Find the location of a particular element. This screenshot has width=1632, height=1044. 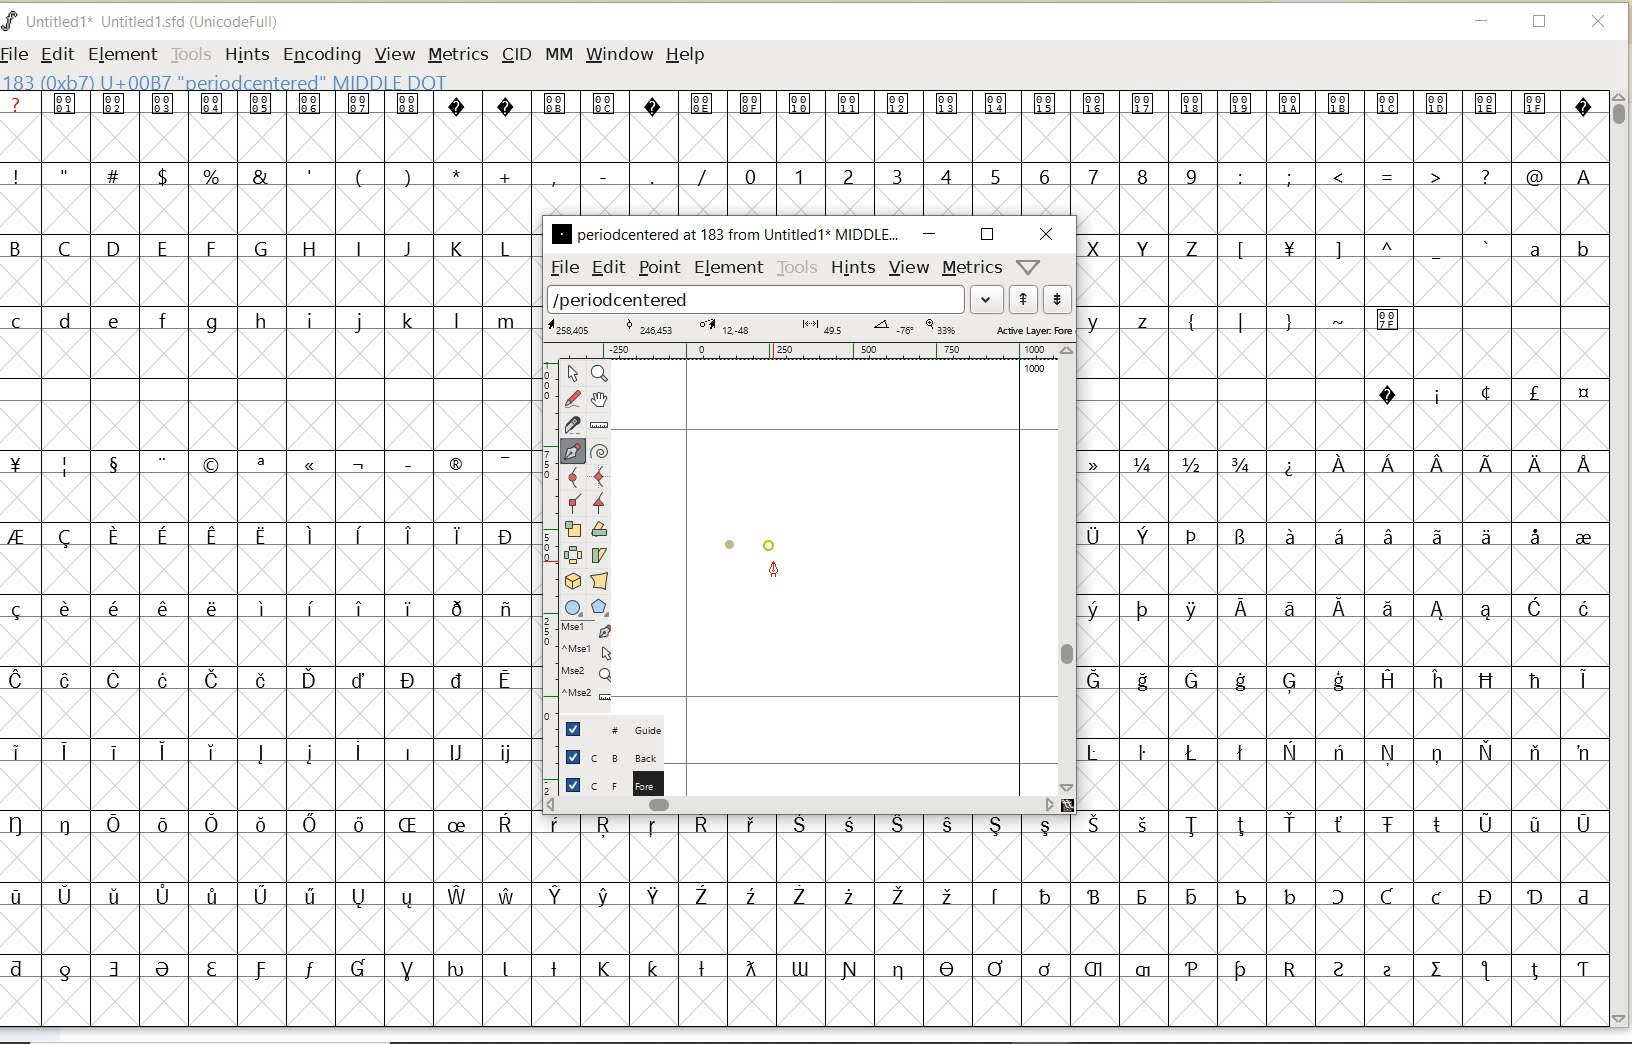

CLOSE is located at coordinates (1600, 22).